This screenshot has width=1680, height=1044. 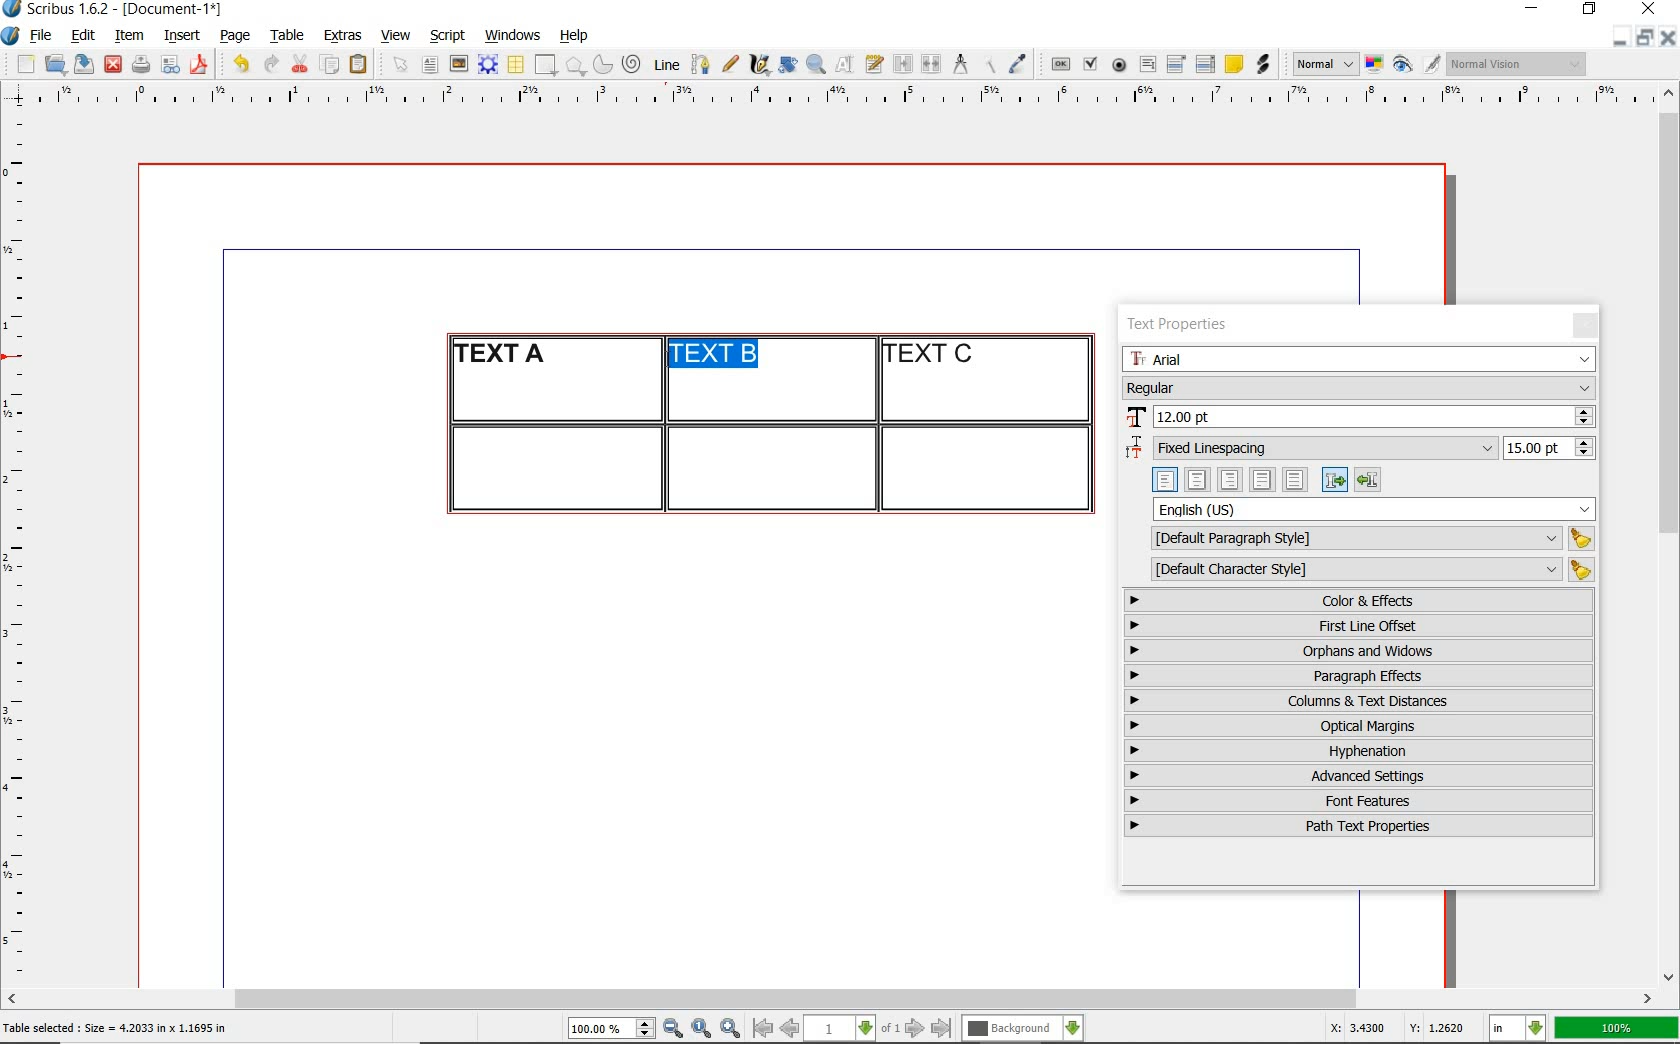 I want to click on edit contents of frame, so click(x=845, y=63).